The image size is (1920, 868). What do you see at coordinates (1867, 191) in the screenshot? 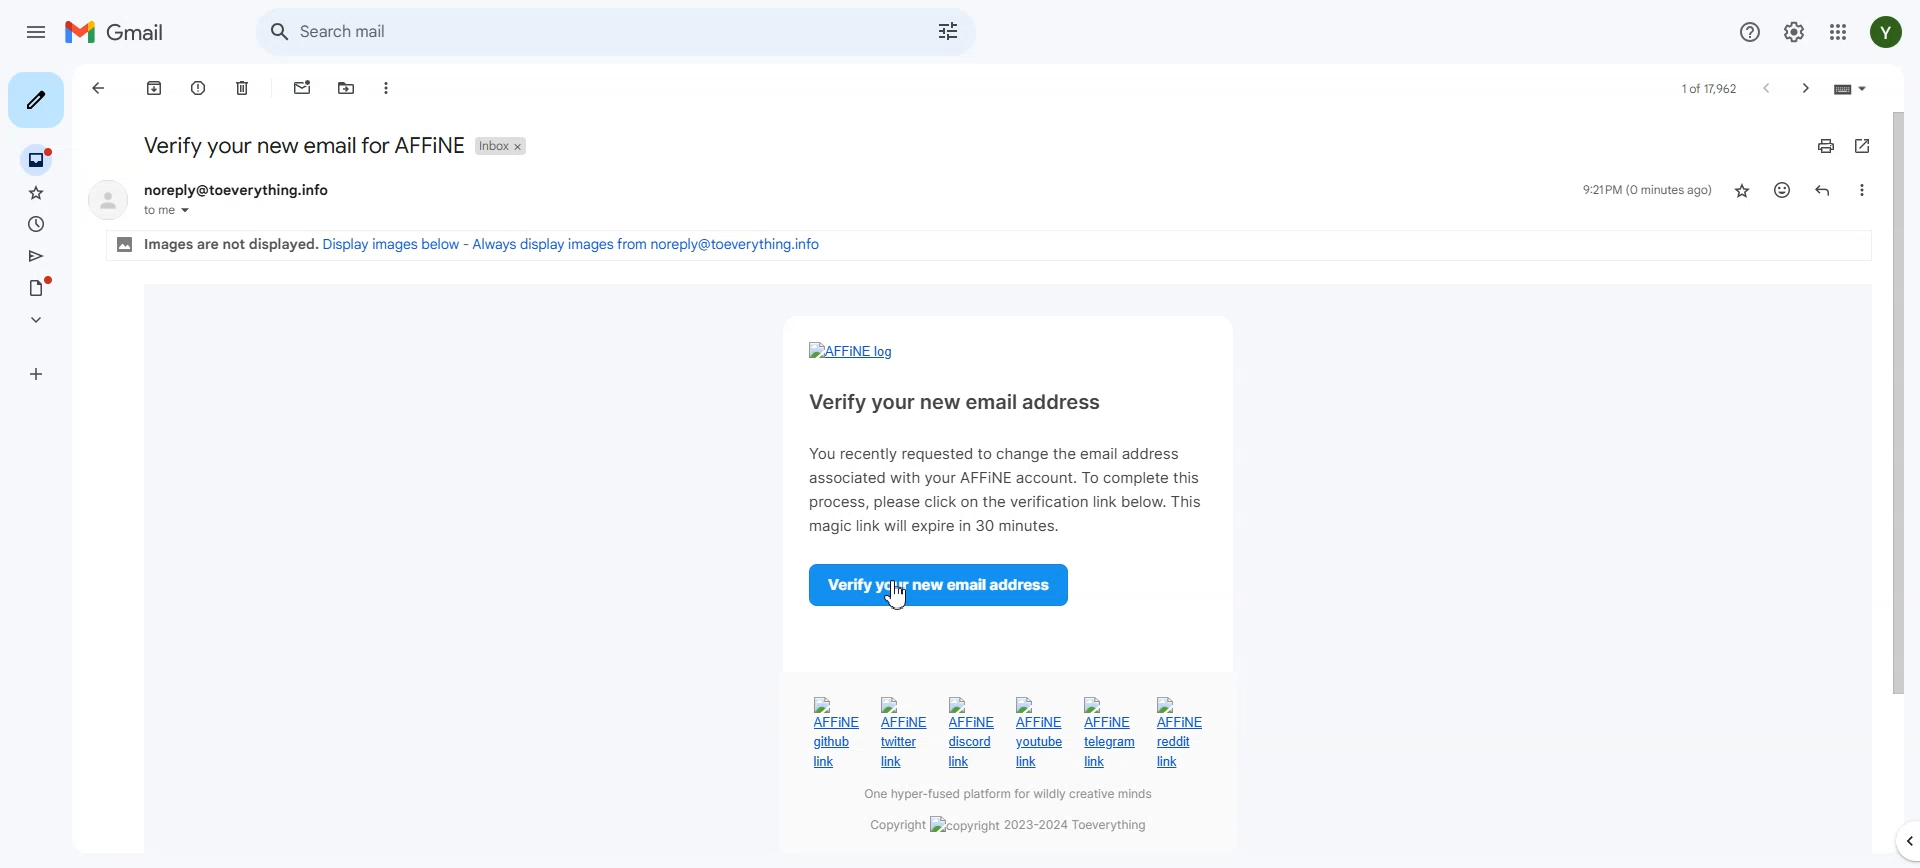
I see `more` at bounding box center [1867, 191].